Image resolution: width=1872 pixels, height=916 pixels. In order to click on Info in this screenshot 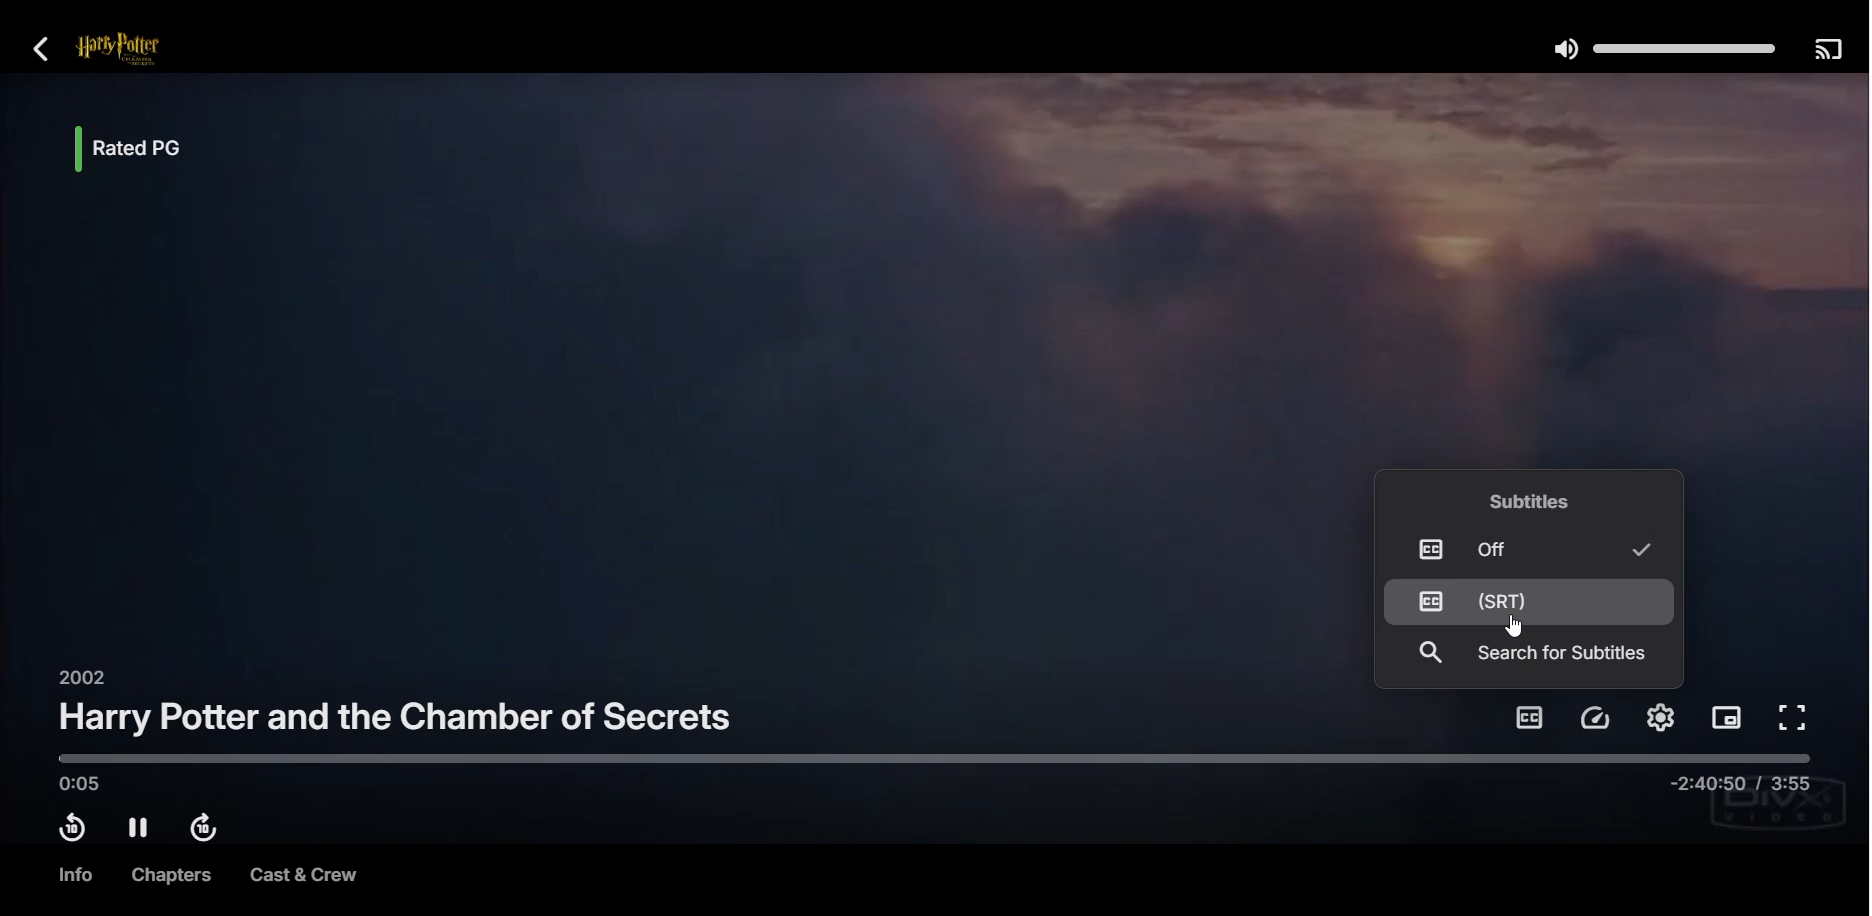, I will do `click(73, 875)`.